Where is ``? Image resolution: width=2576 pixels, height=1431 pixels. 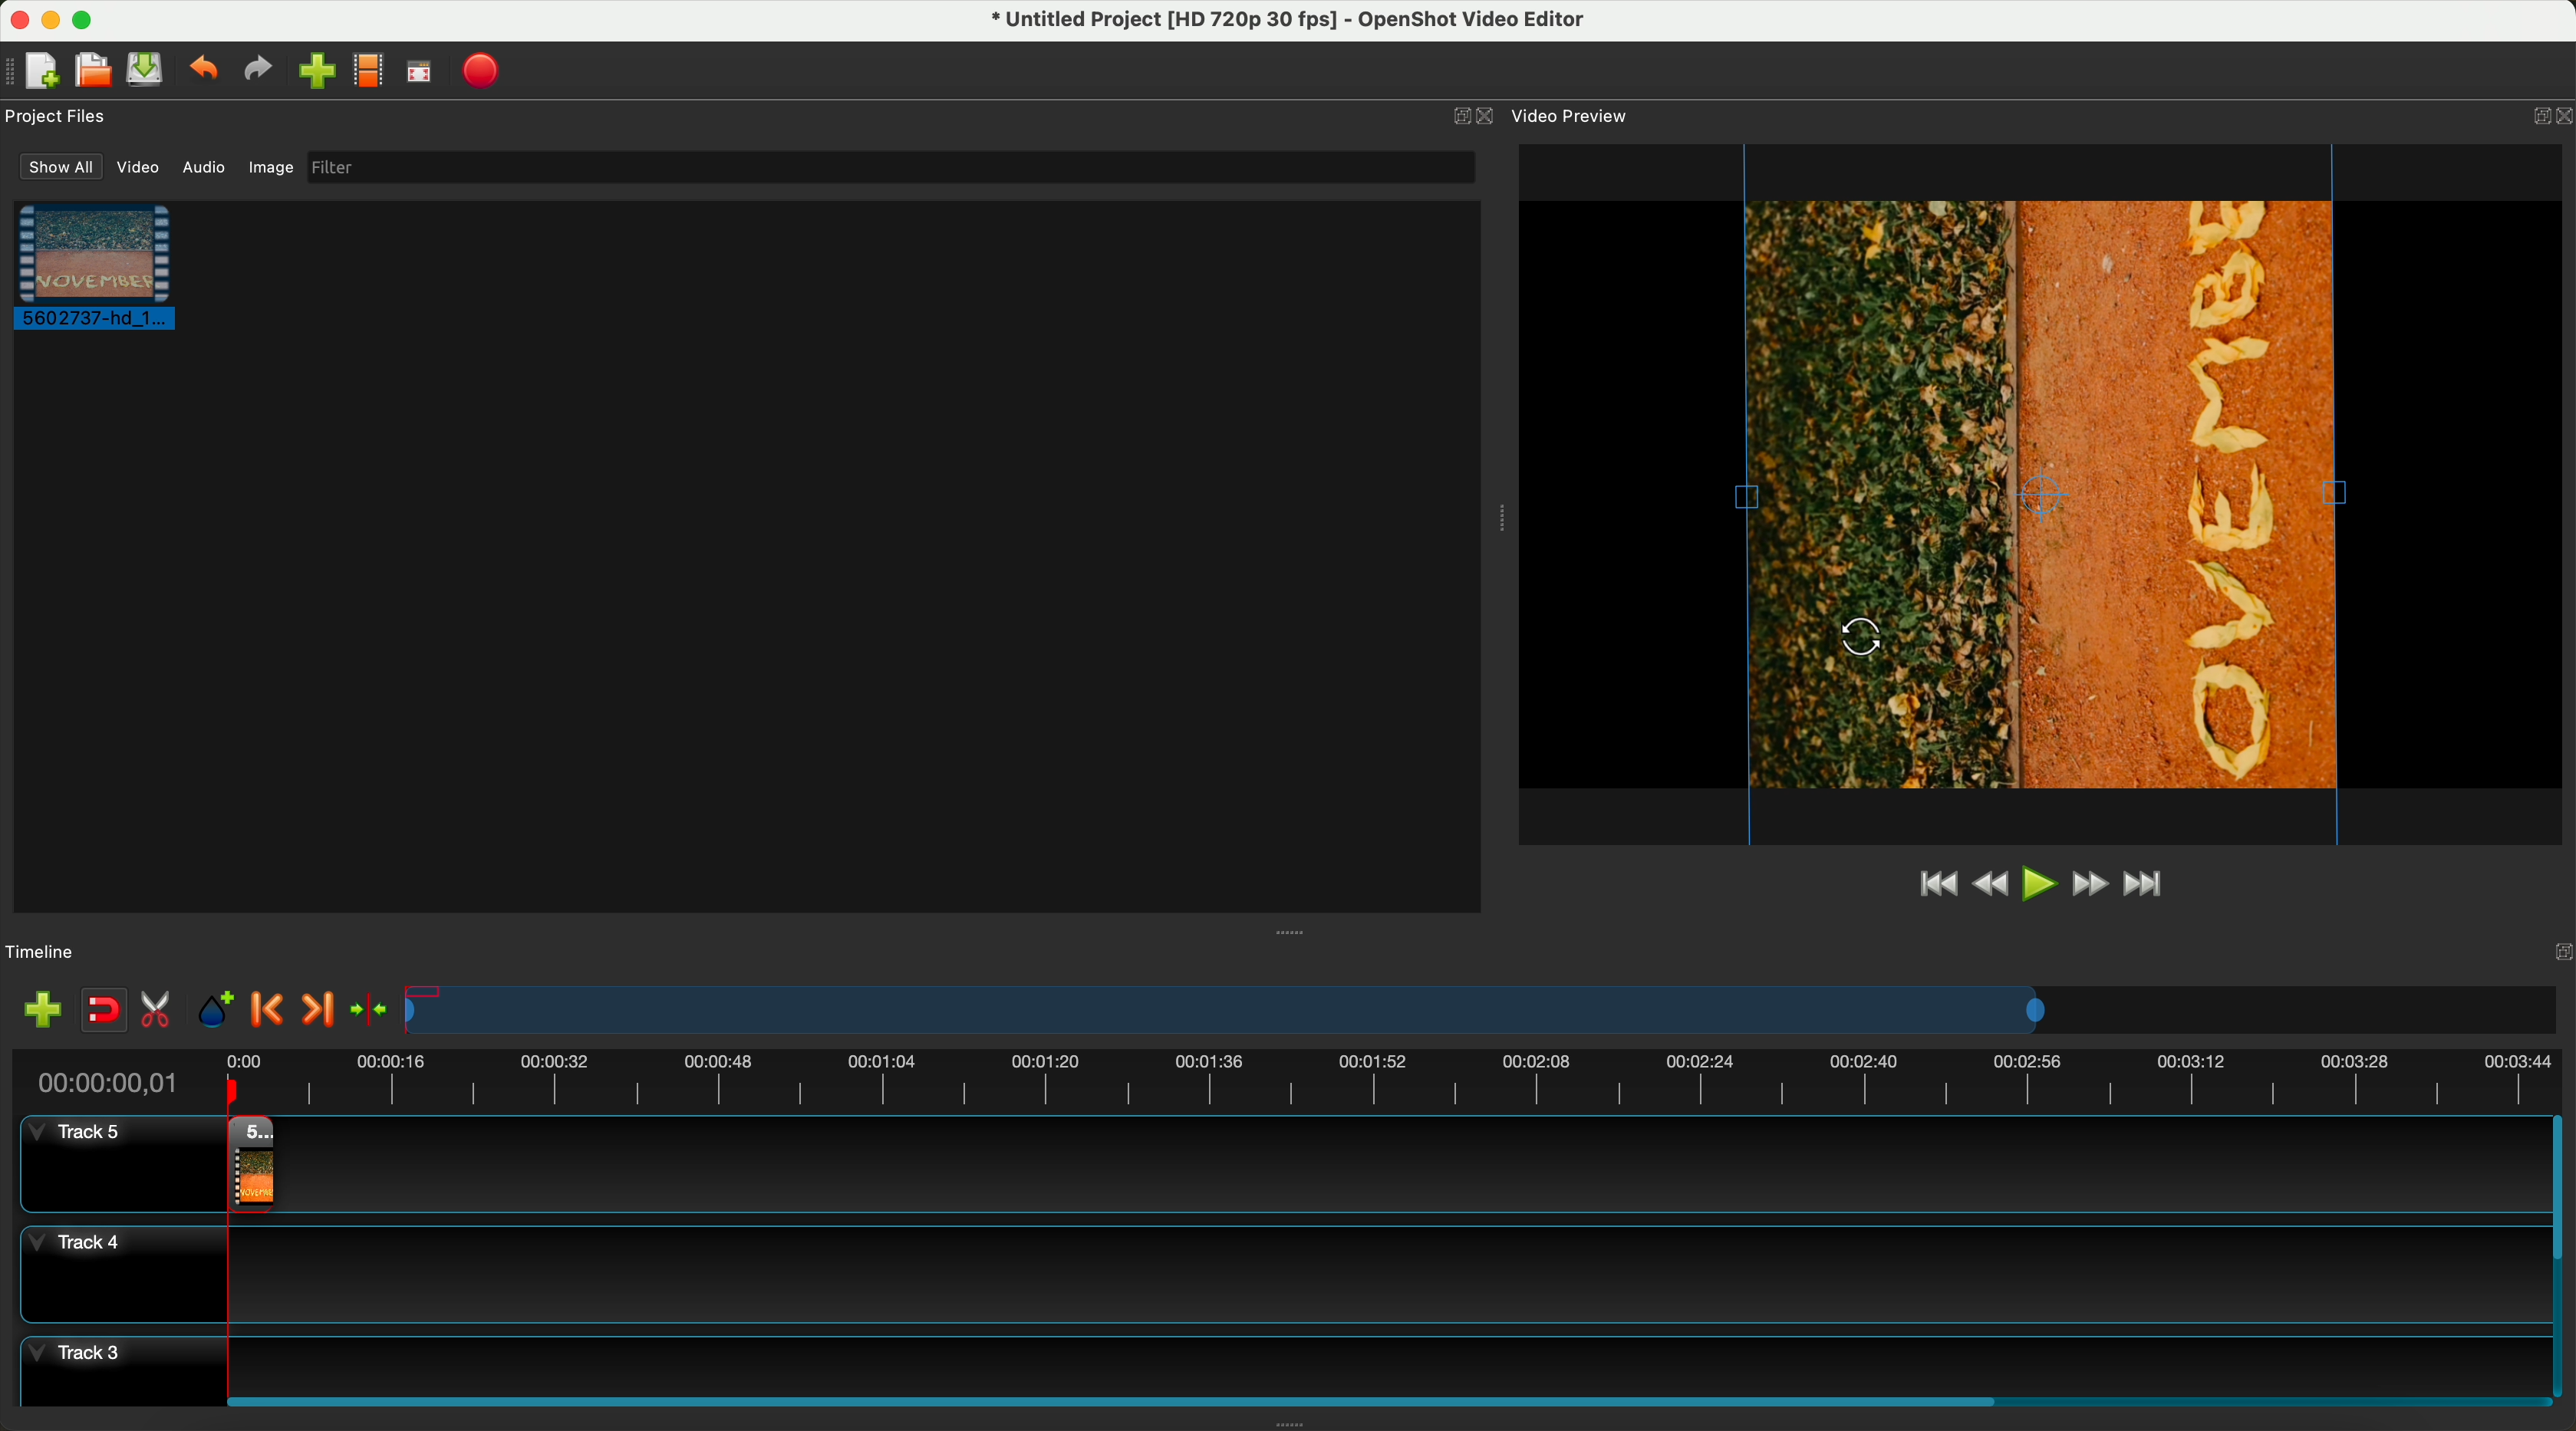
 is located at coordinates (2544, 112).